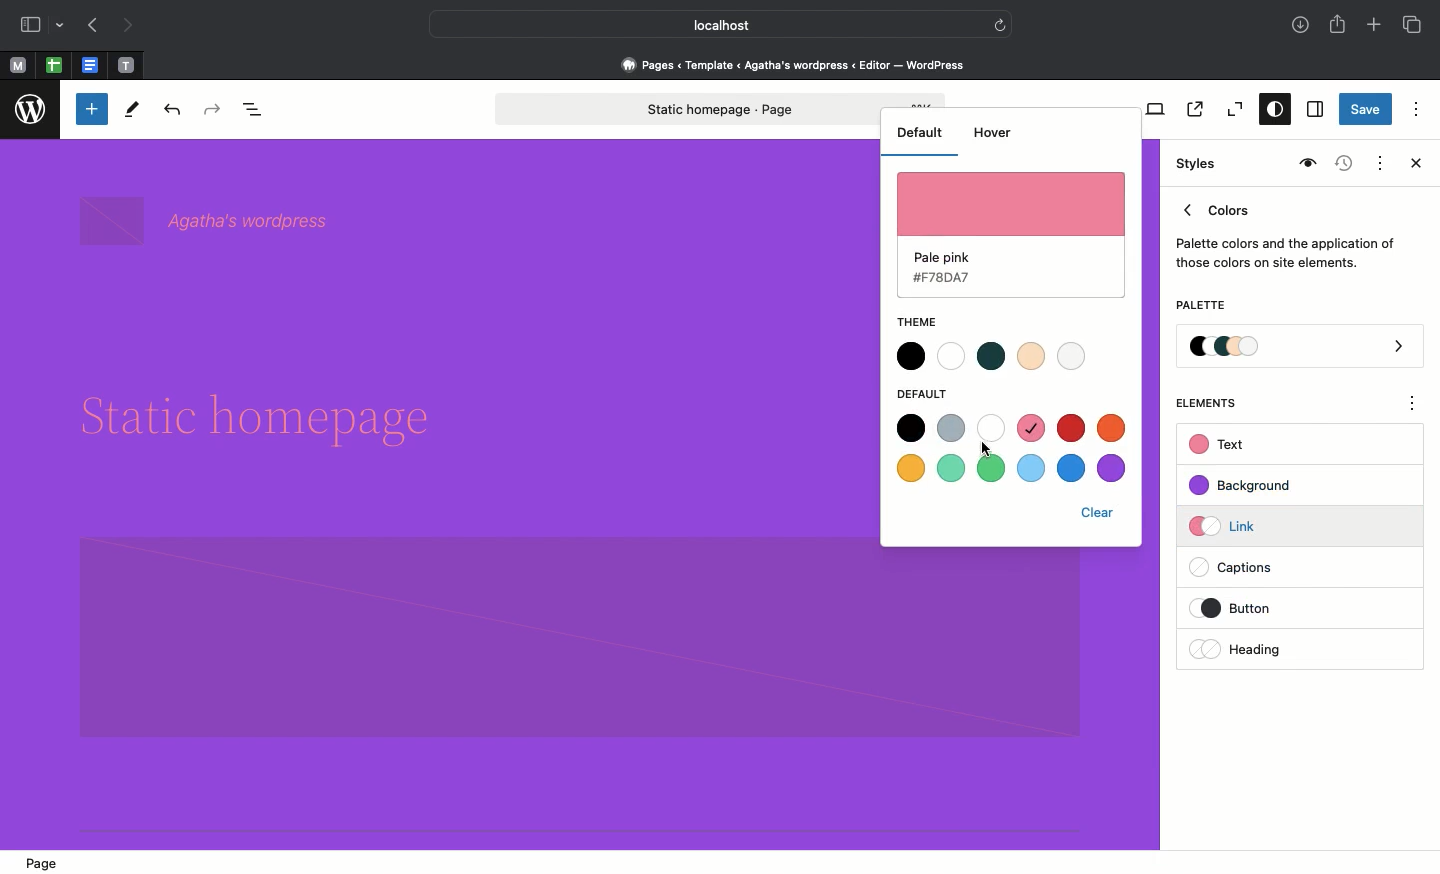 Image resolution: width=1440 pixels, height=874 pixels. What do you see at coordinates (208, 222) in the screenshot?
I see `Wordpress name` at bounding box center [208, 222].